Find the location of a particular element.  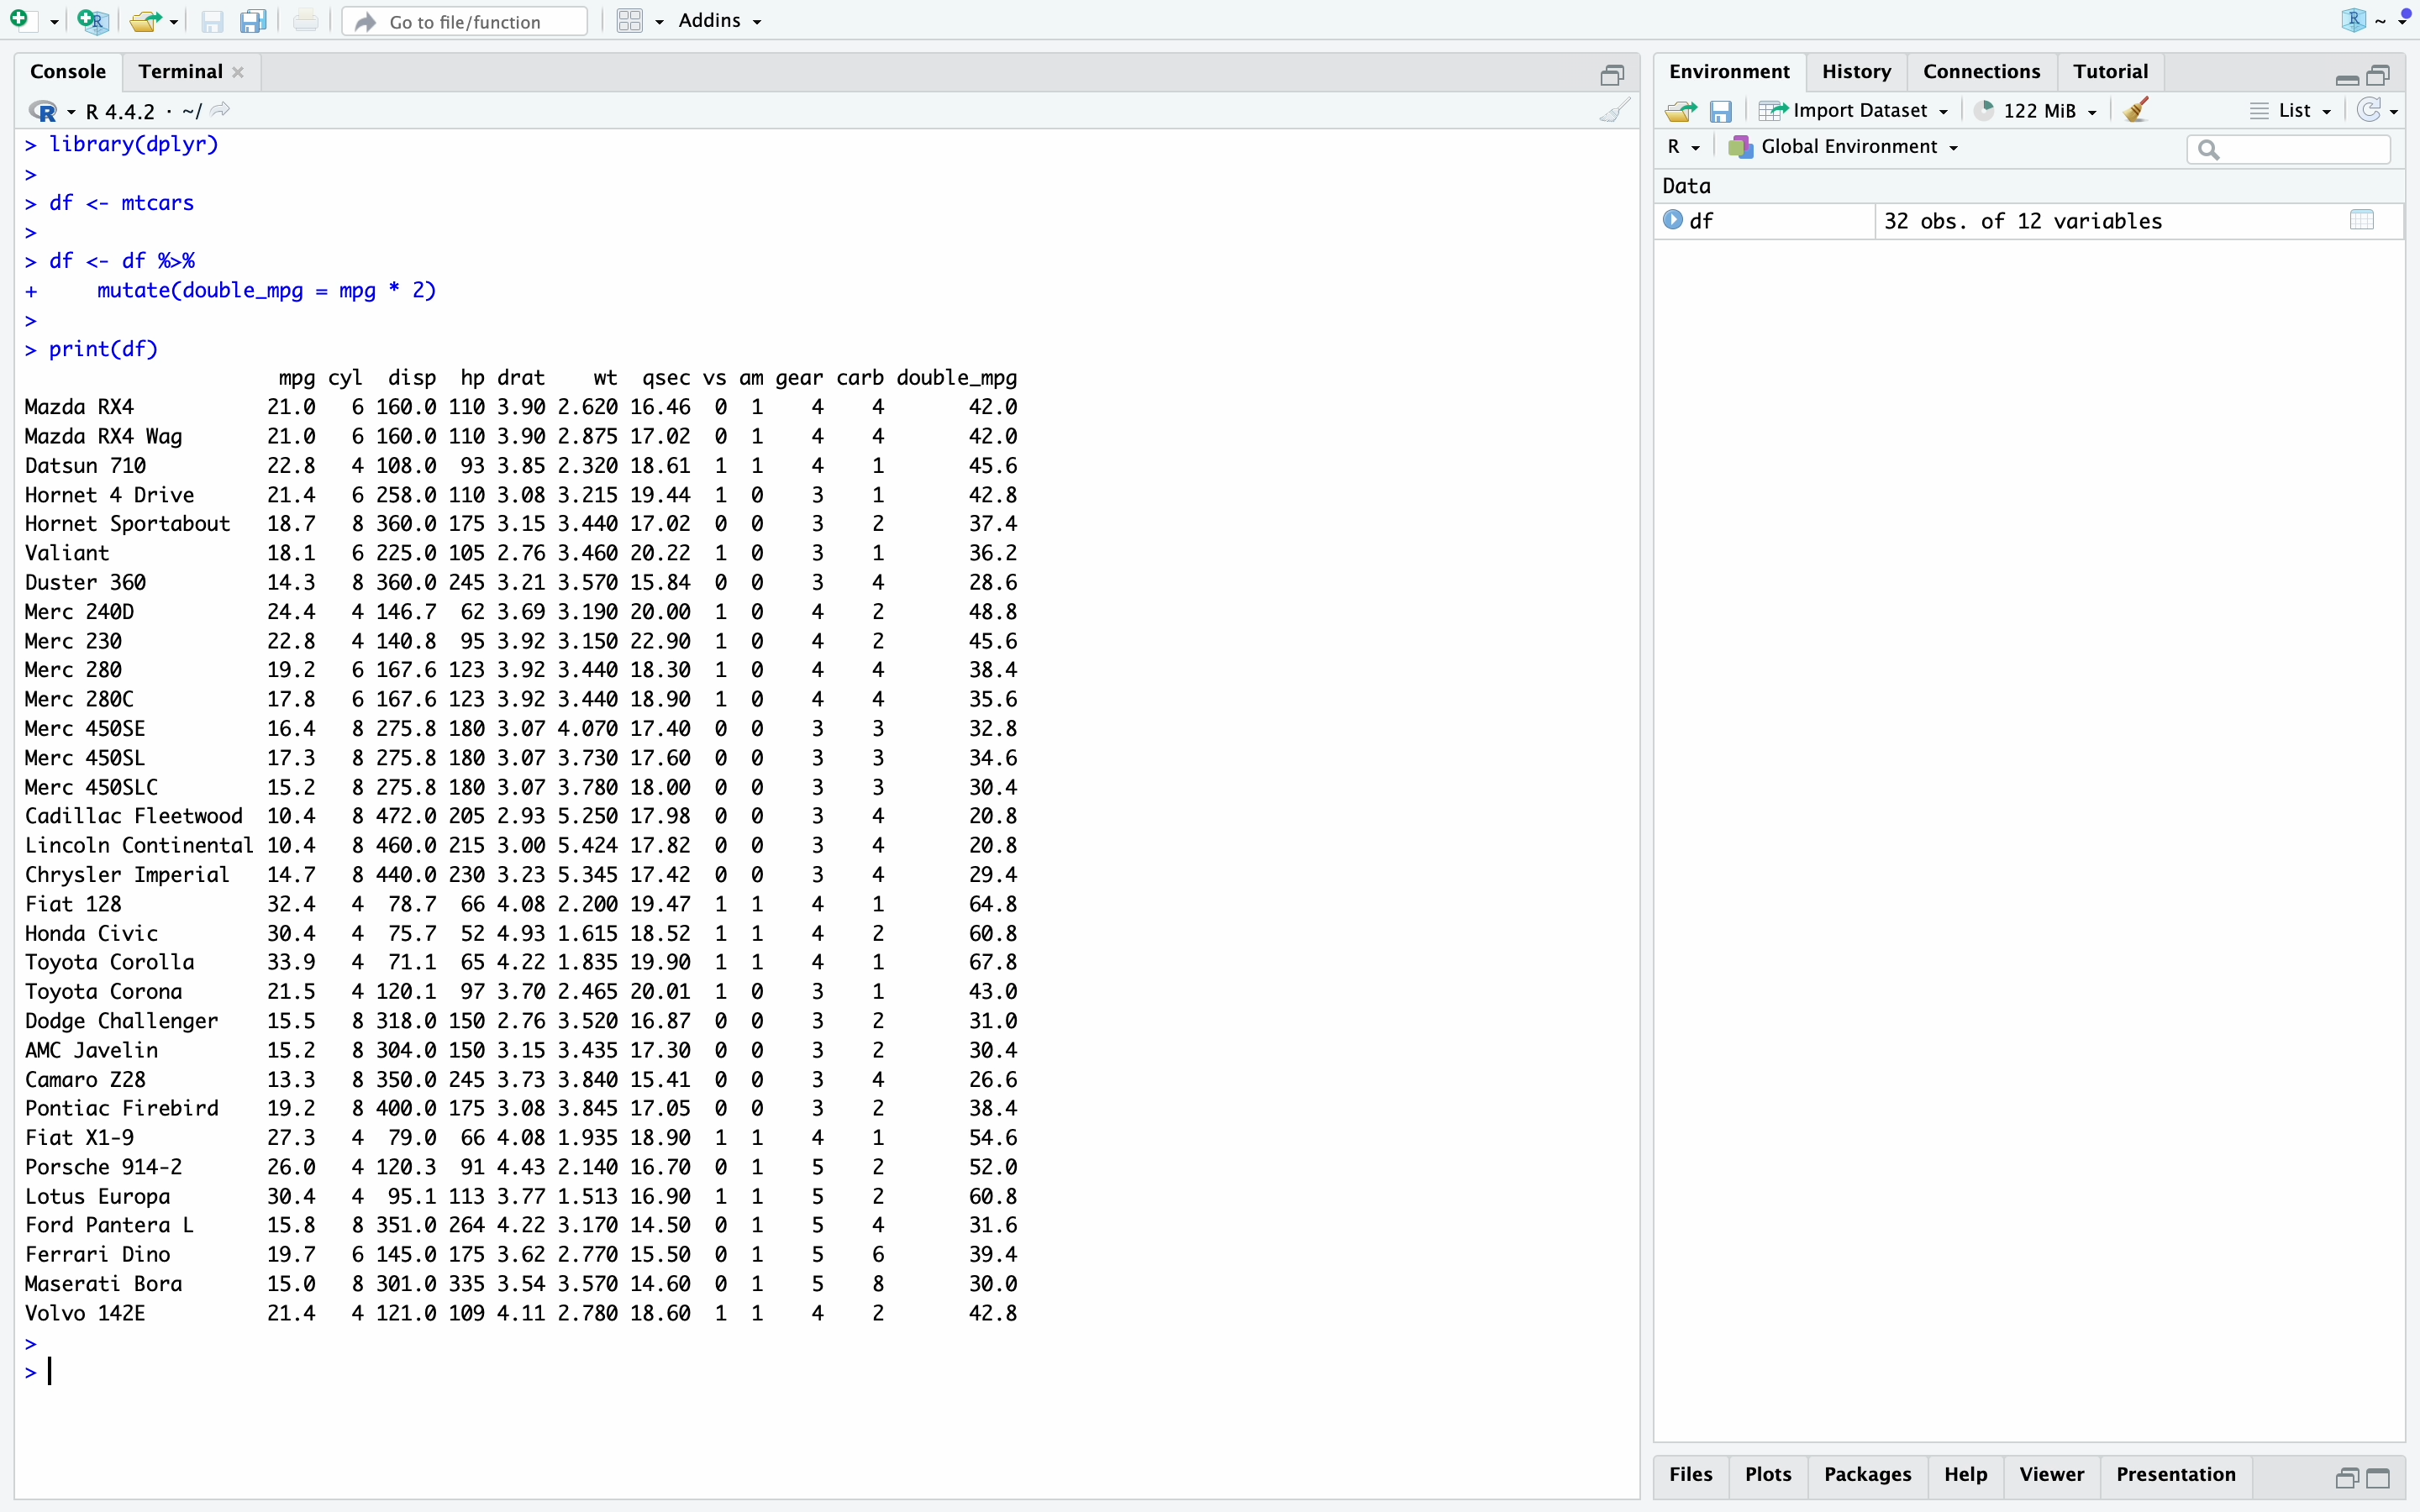

df is located at coordinates (1691, 219).